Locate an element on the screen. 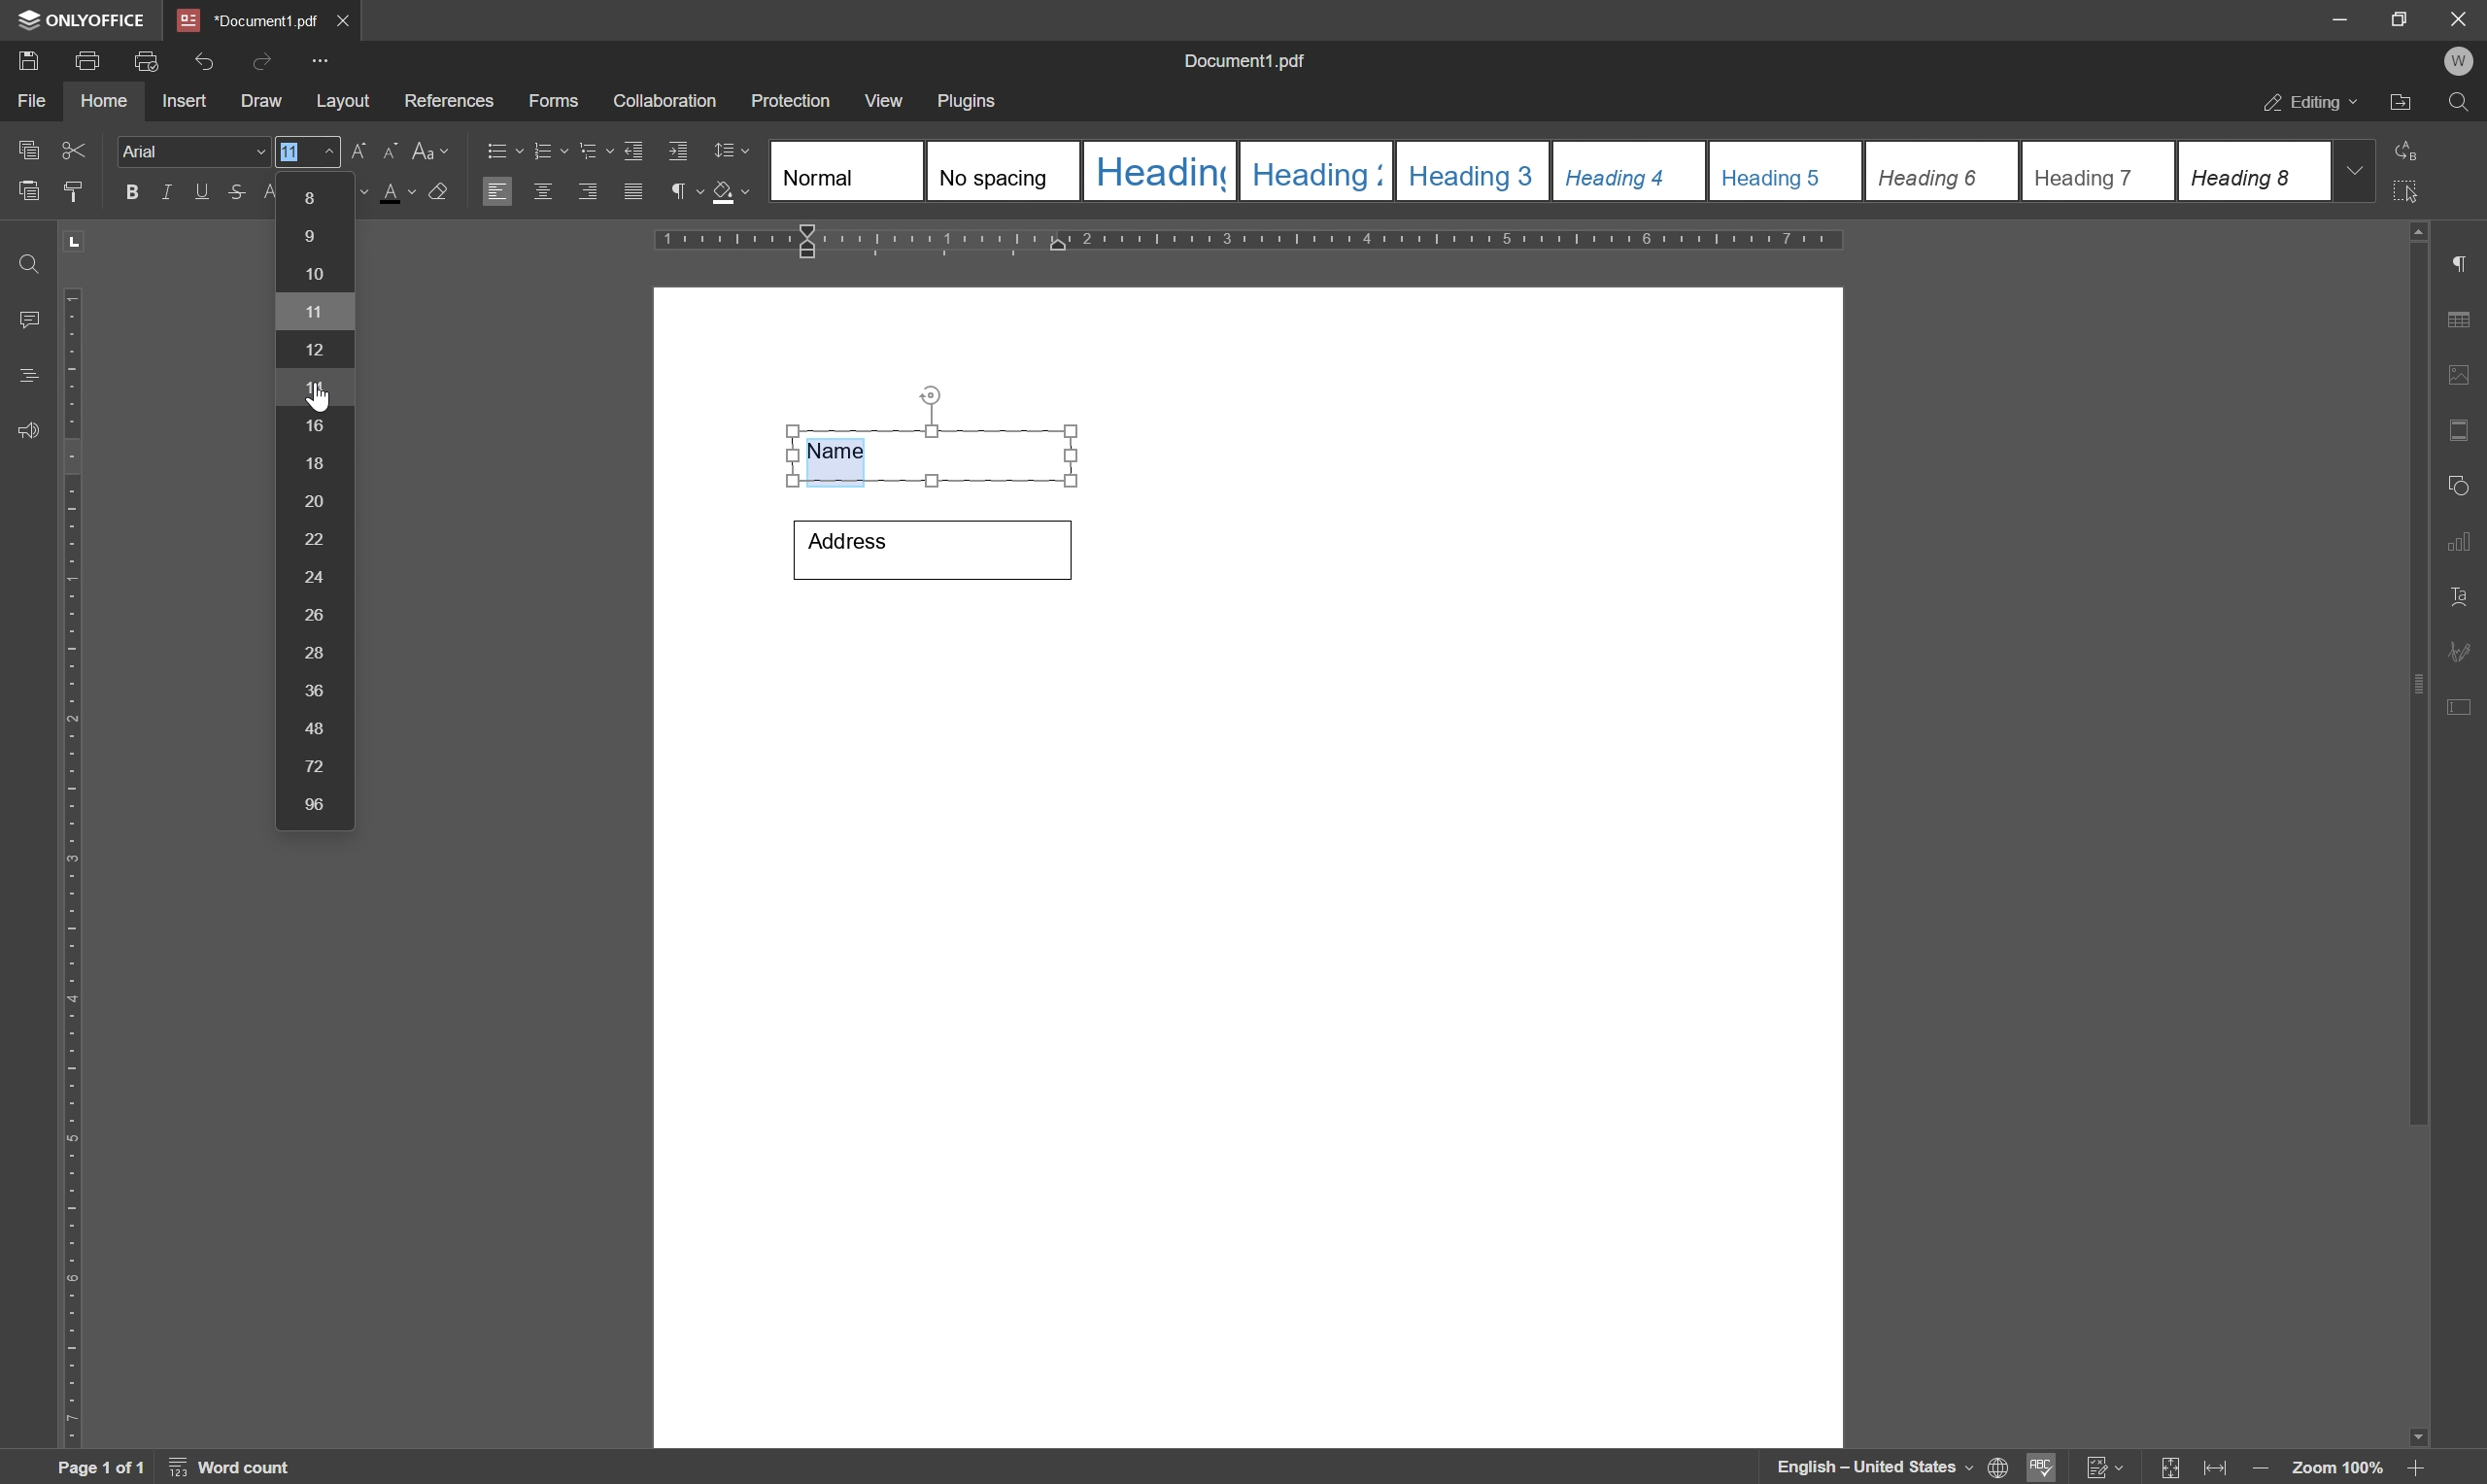 Image resolution: width=2487 pixels, height=1484 pixels. comments is located at coordinates (24, 320).